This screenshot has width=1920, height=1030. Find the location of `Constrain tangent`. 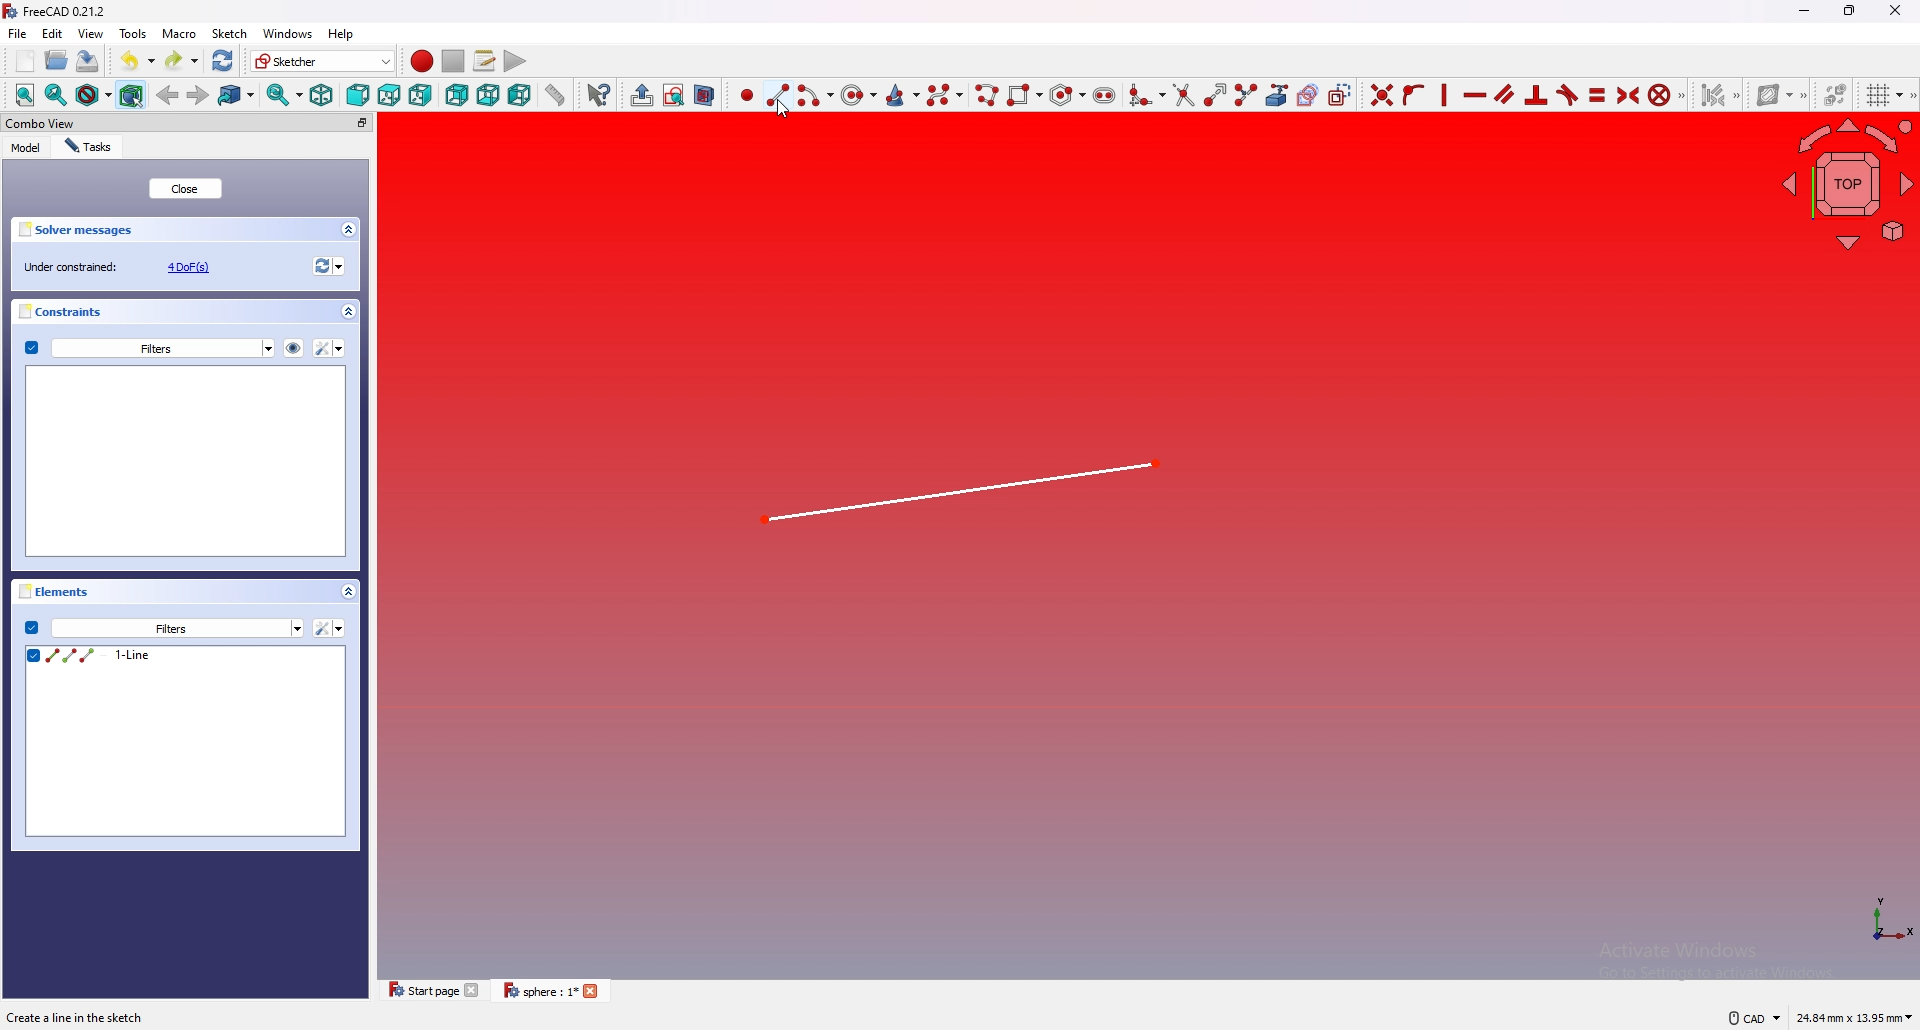

Constrain tangent is located at coordinates (1567, 95).